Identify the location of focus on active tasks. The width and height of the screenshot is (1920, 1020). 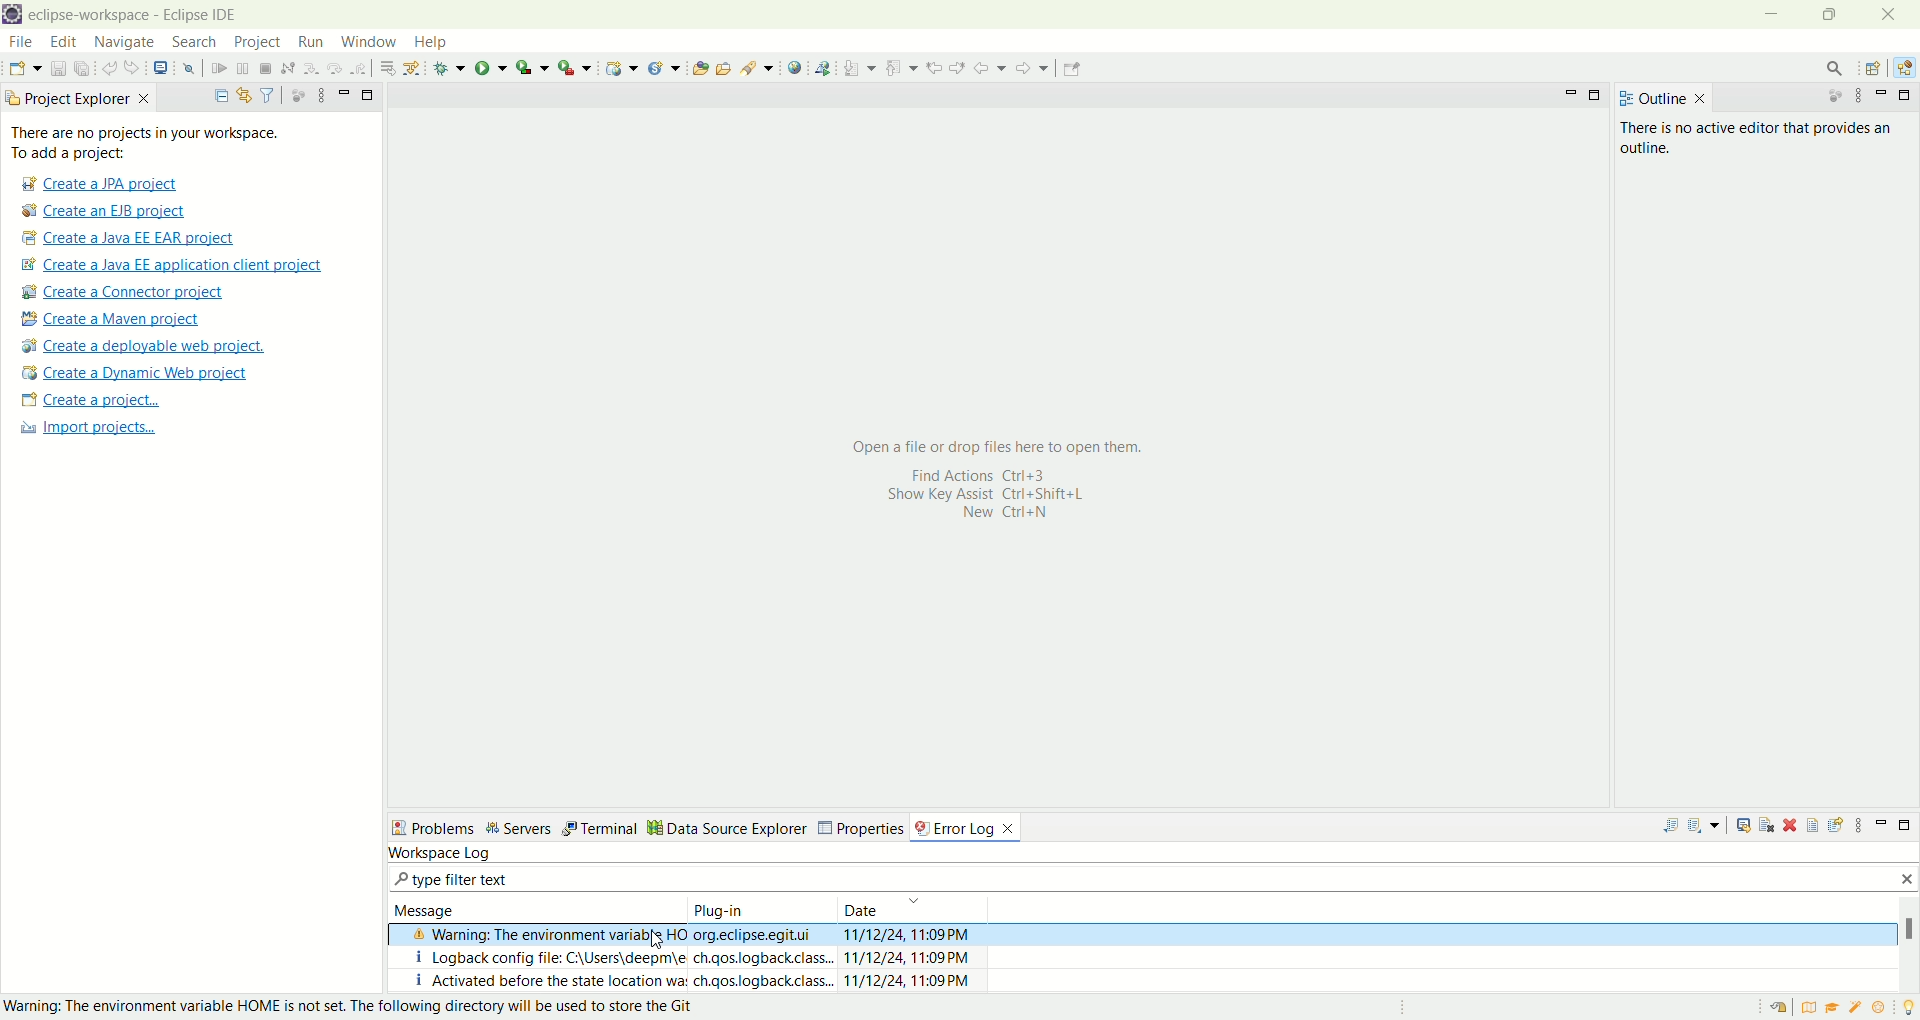
(294, 95).